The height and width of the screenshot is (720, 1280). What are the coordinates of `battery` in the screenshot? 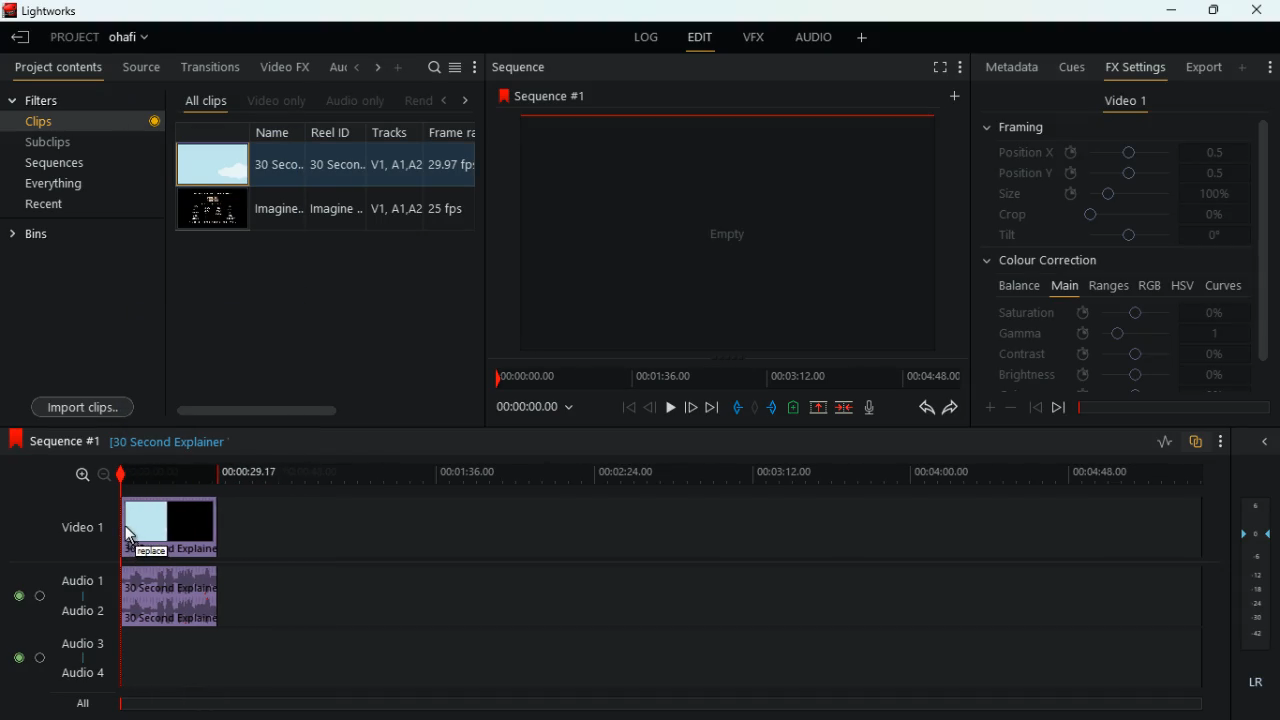 It's located at (793, 407).